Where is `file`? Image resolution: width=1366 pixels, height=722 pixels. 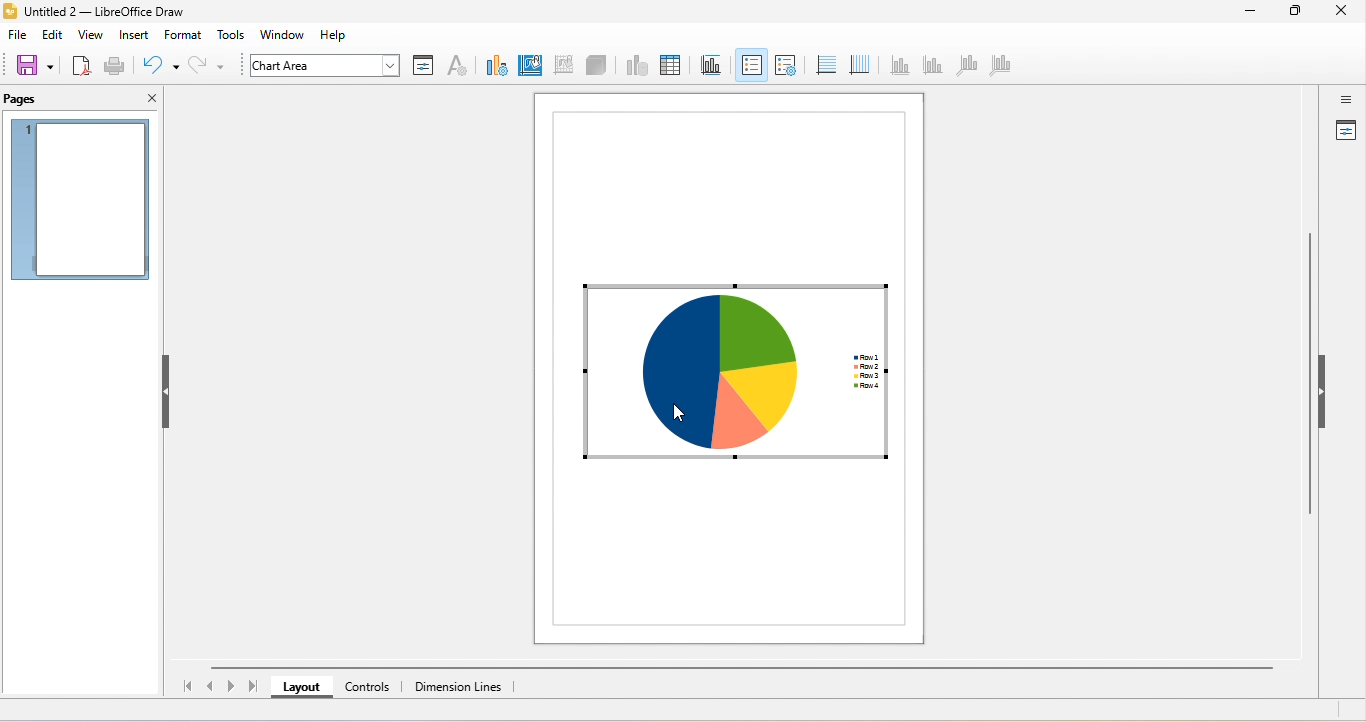
file is located at coordinates (17, 36).